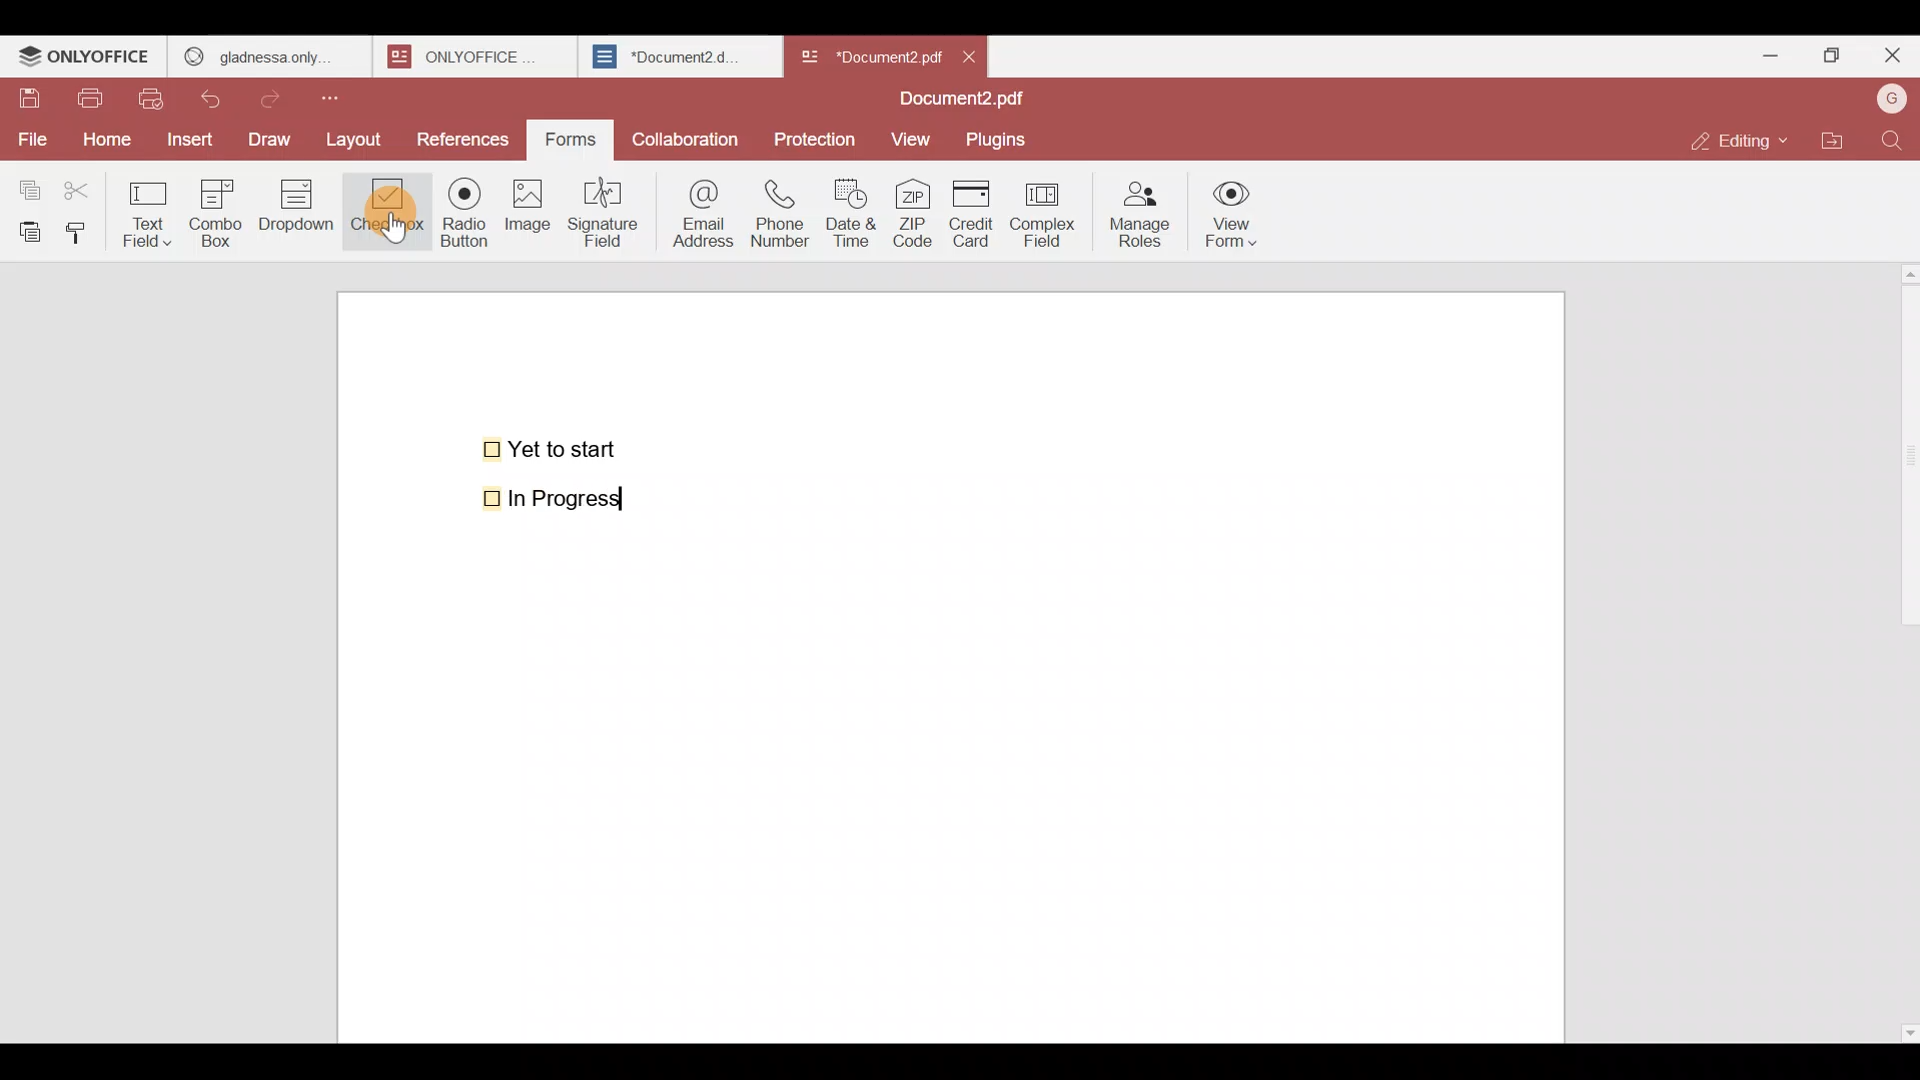  I want to click on onlyoffice, so click(468, 56).